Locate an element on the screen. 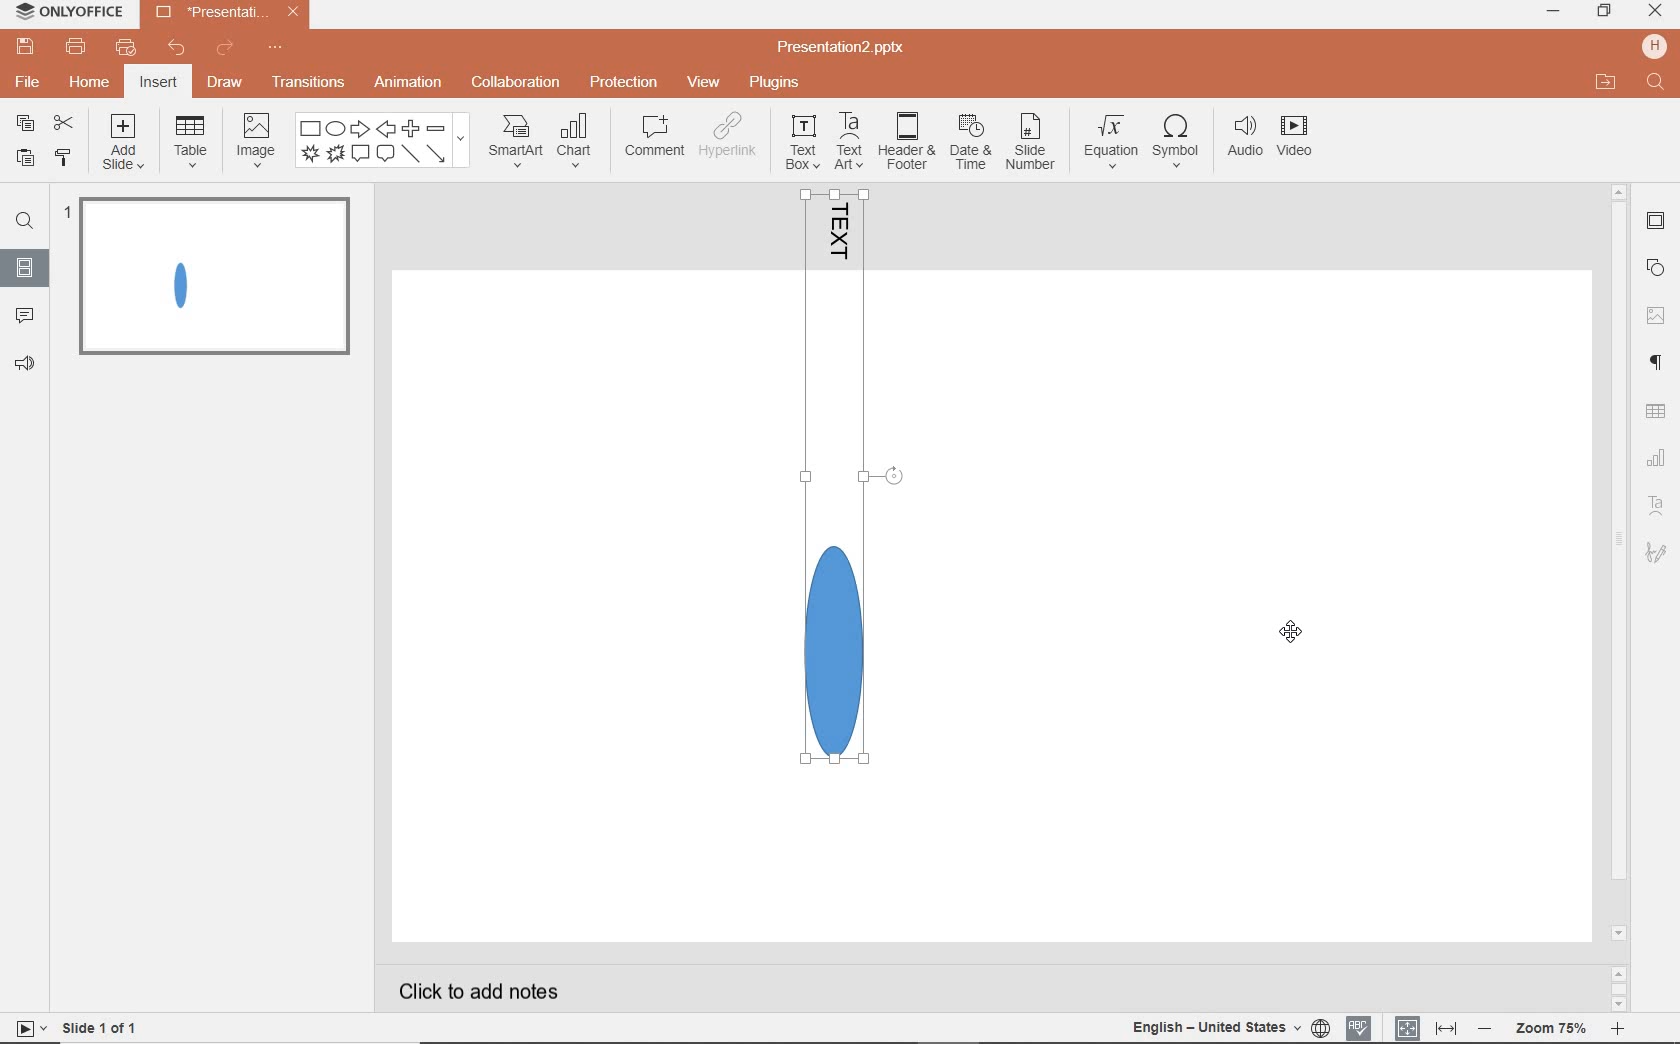  print is located at coordinates (77, 47).